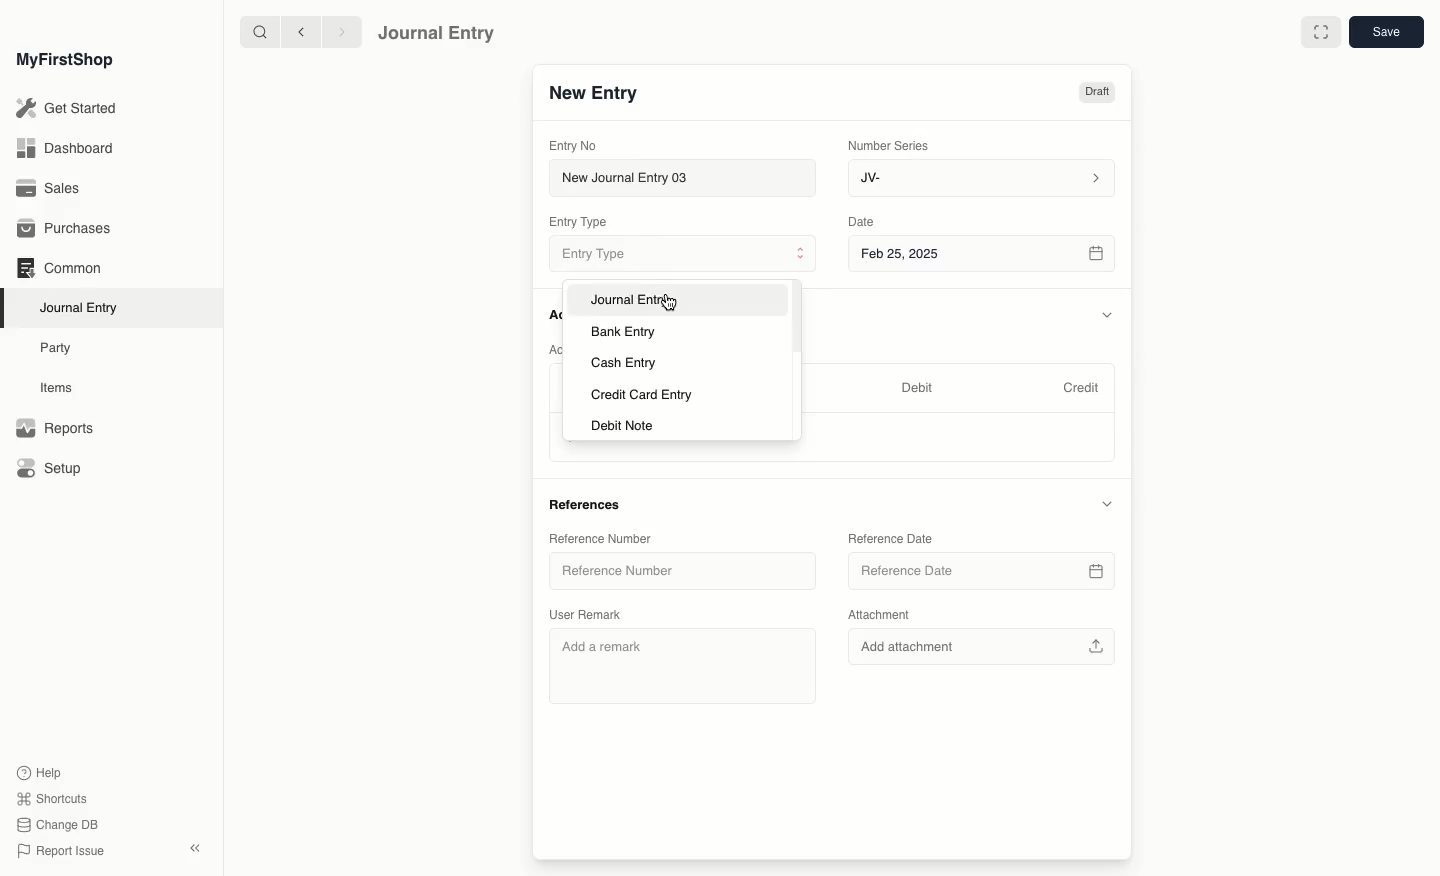 Image resolution: width=1440 pixels, height=876 pixels. Describe the element at coordinates (64, 147) in the screenshot. I see `Dashboard` at that location.